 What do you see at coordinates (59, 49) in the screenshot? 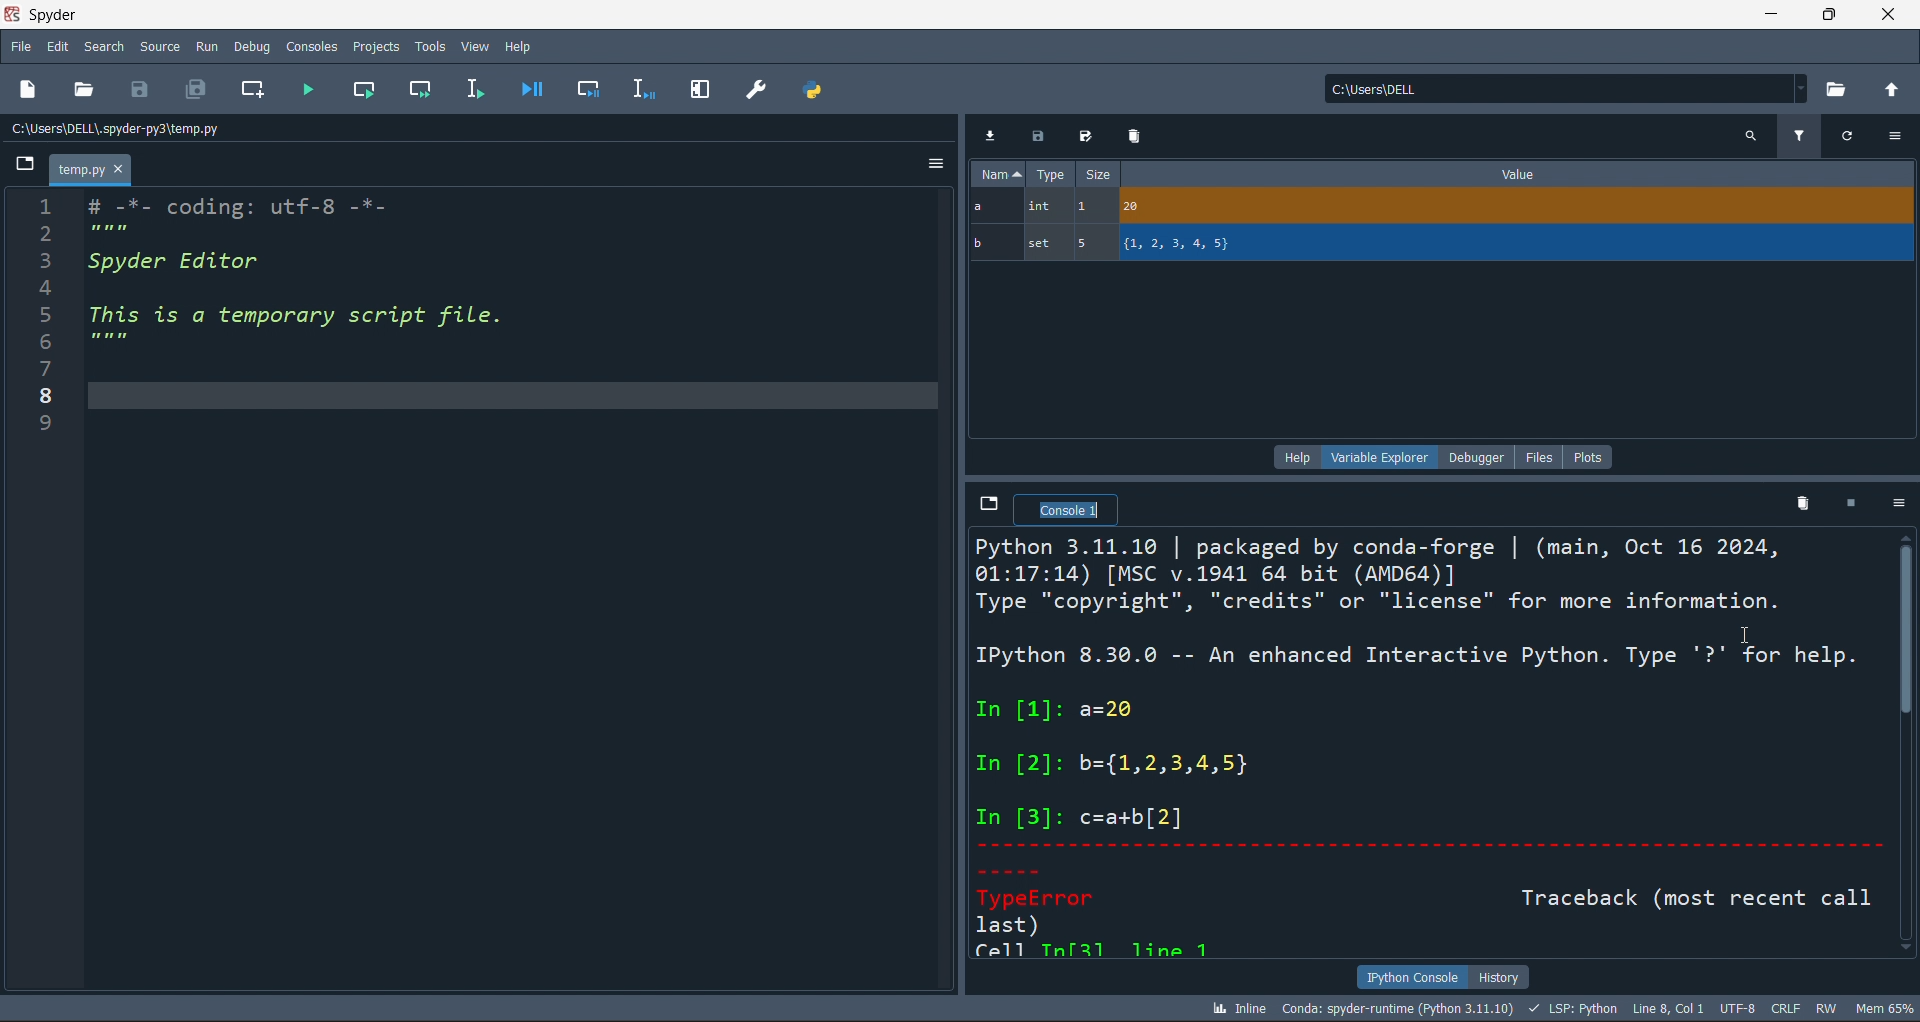
I see `edit` at bounding box center [59, 49].